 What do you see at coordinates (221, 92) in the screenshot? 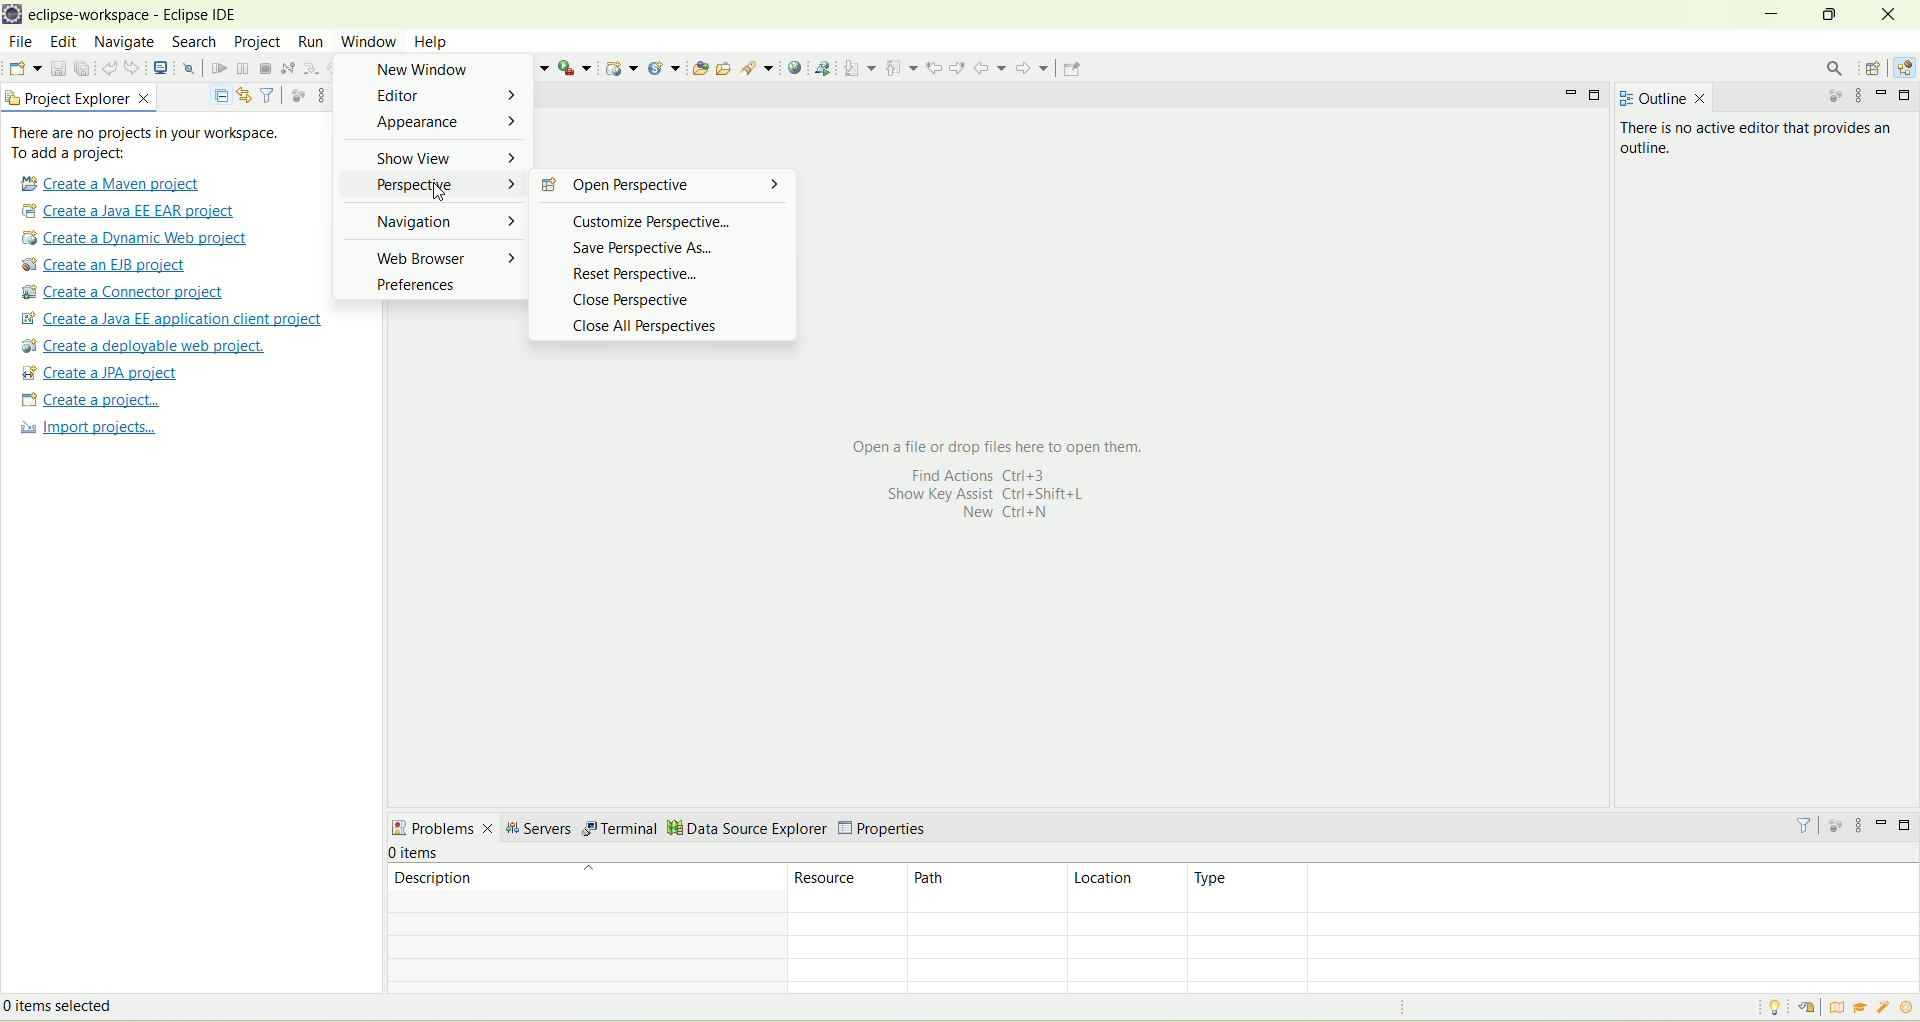
I see `collapse all` at bounding box center [221, 92].